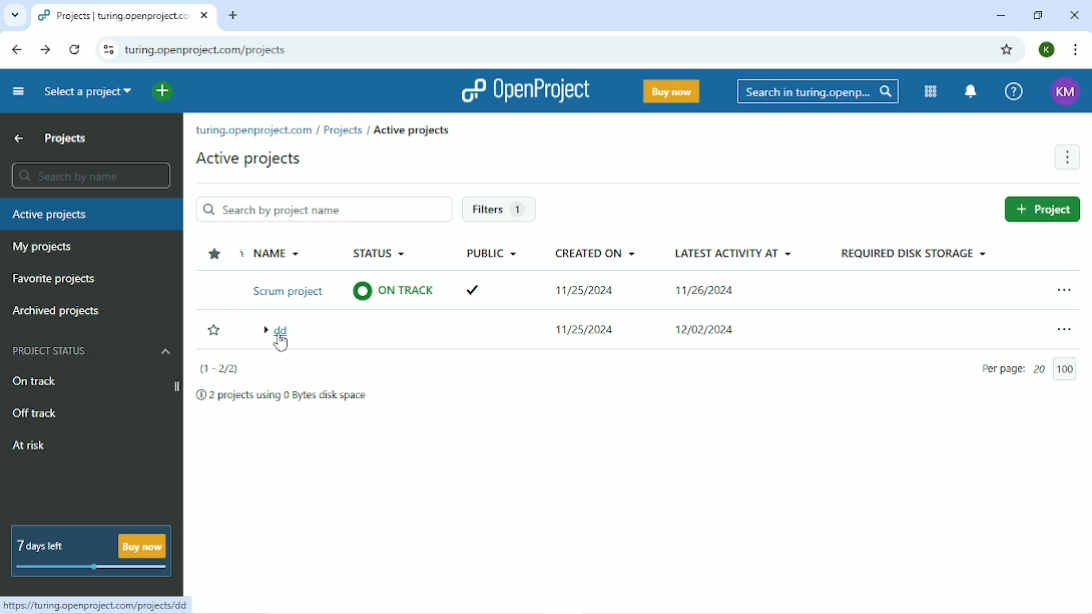 This screenshot has width=1092, height=614. What do you see at coordinates (61, 279) in the screenshot?
I see `Favorite projects` at bounding box center [61, 279].